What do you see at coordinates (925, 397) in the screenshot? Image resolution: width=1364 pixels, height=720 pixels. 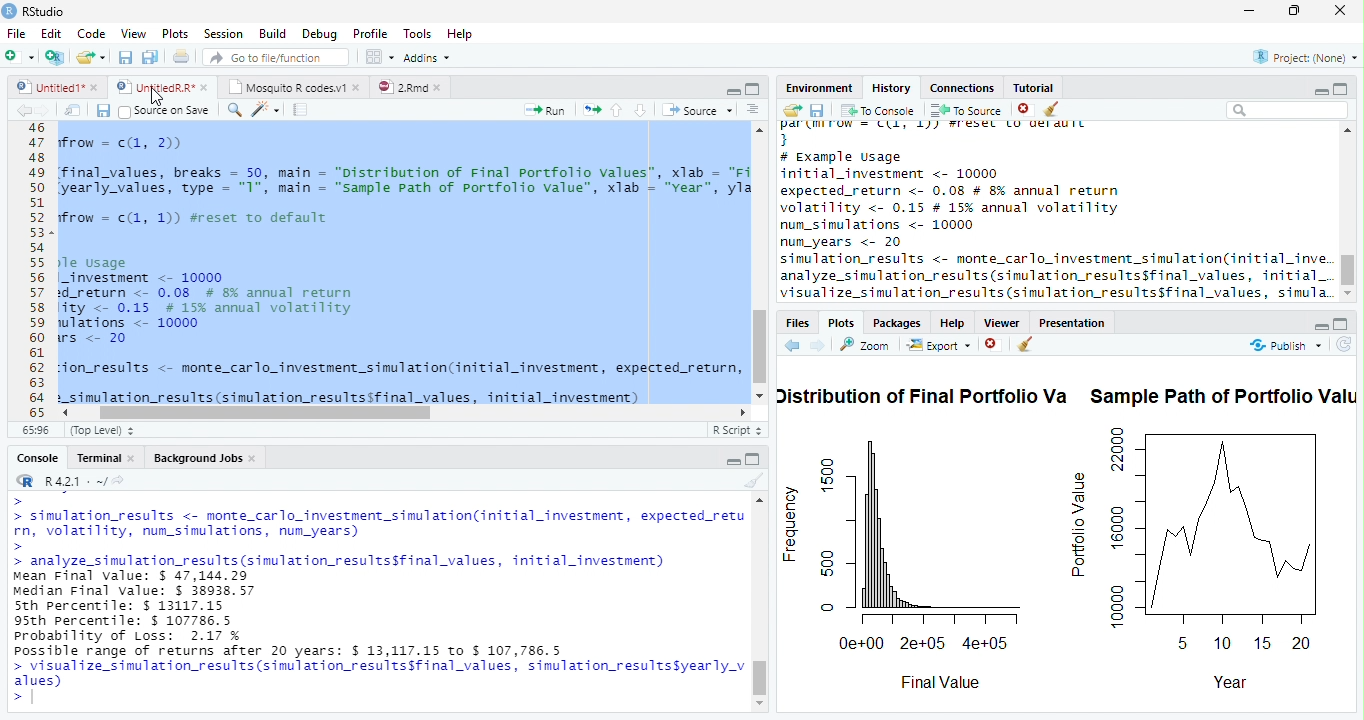 I see `Distribution of Final Portfolio Va` at bounding box center [925, 397].